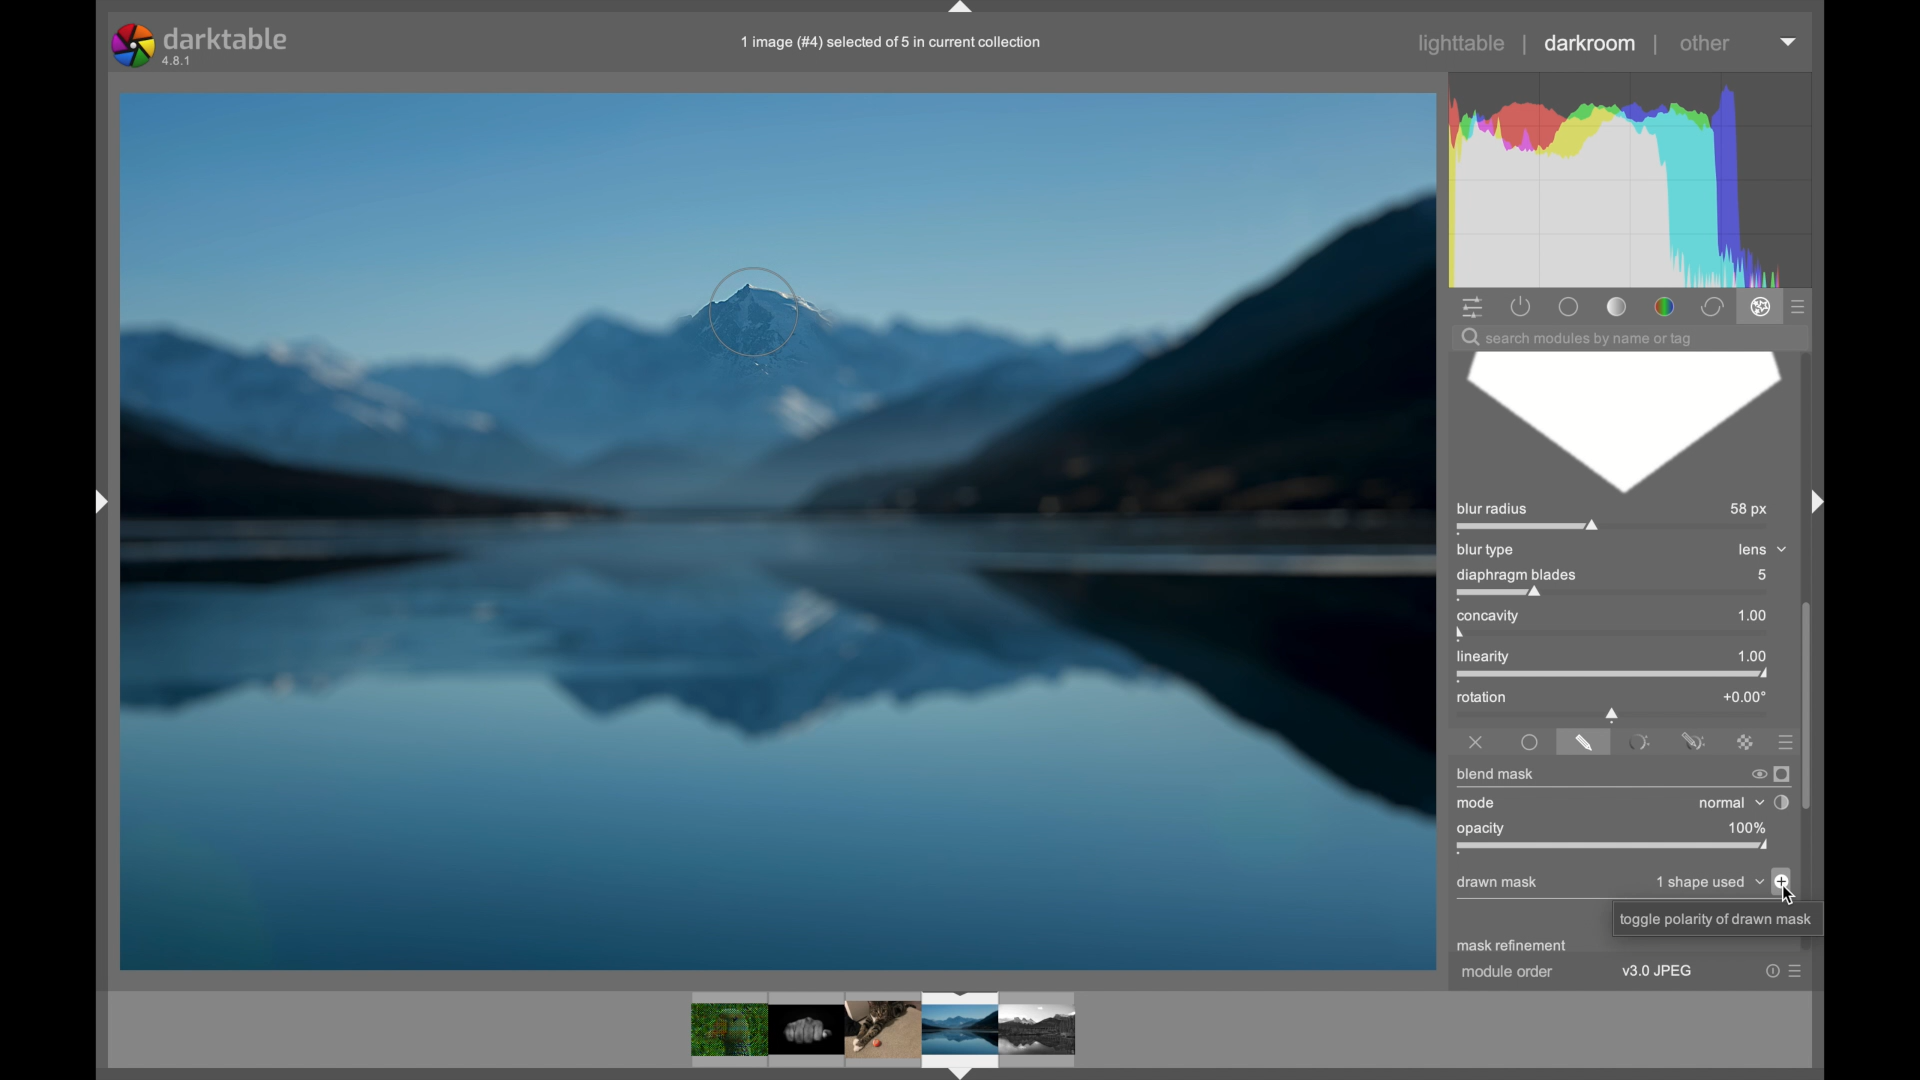 The height and width of the screenshot is (1080, 1920). Describe the element at coordinates (1663, 306) in the screenshot. I see `color` at that location.